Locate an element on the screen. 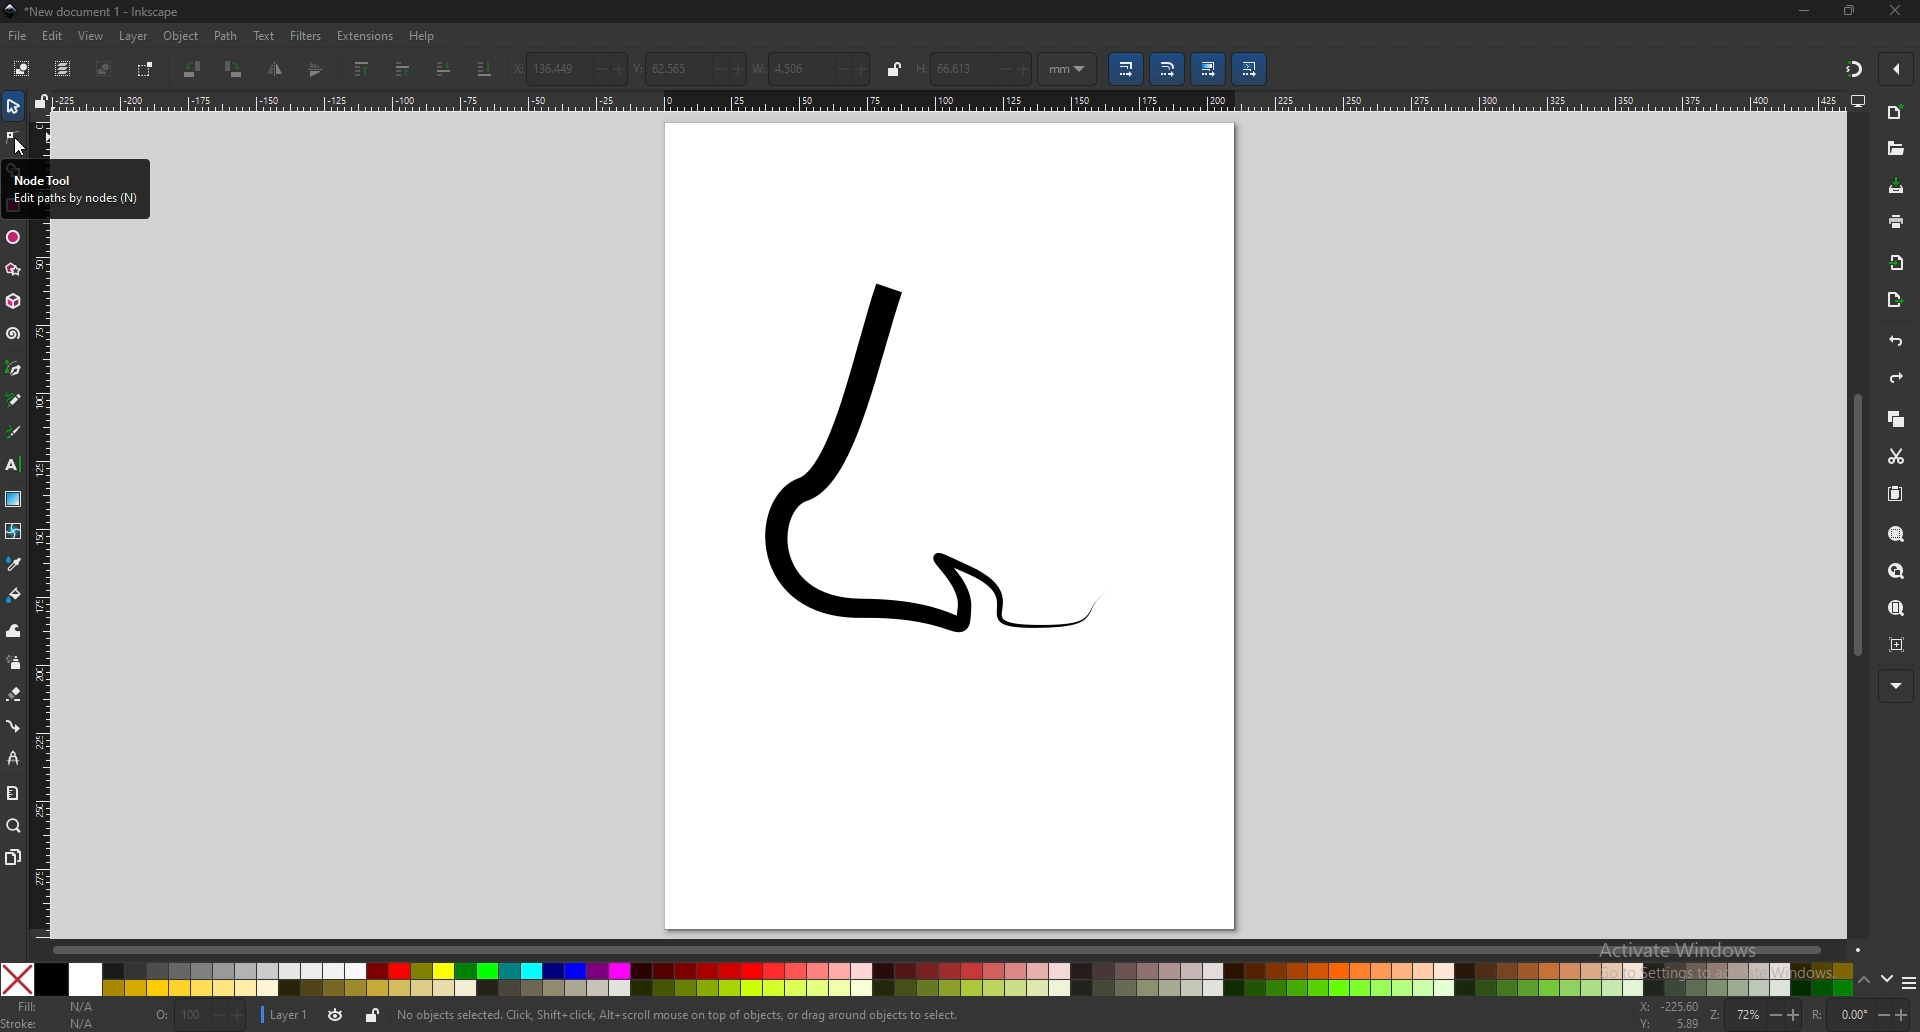 The width and height of the screenshot is (1920, 1032). redo is located at coordinates (1893, 380).